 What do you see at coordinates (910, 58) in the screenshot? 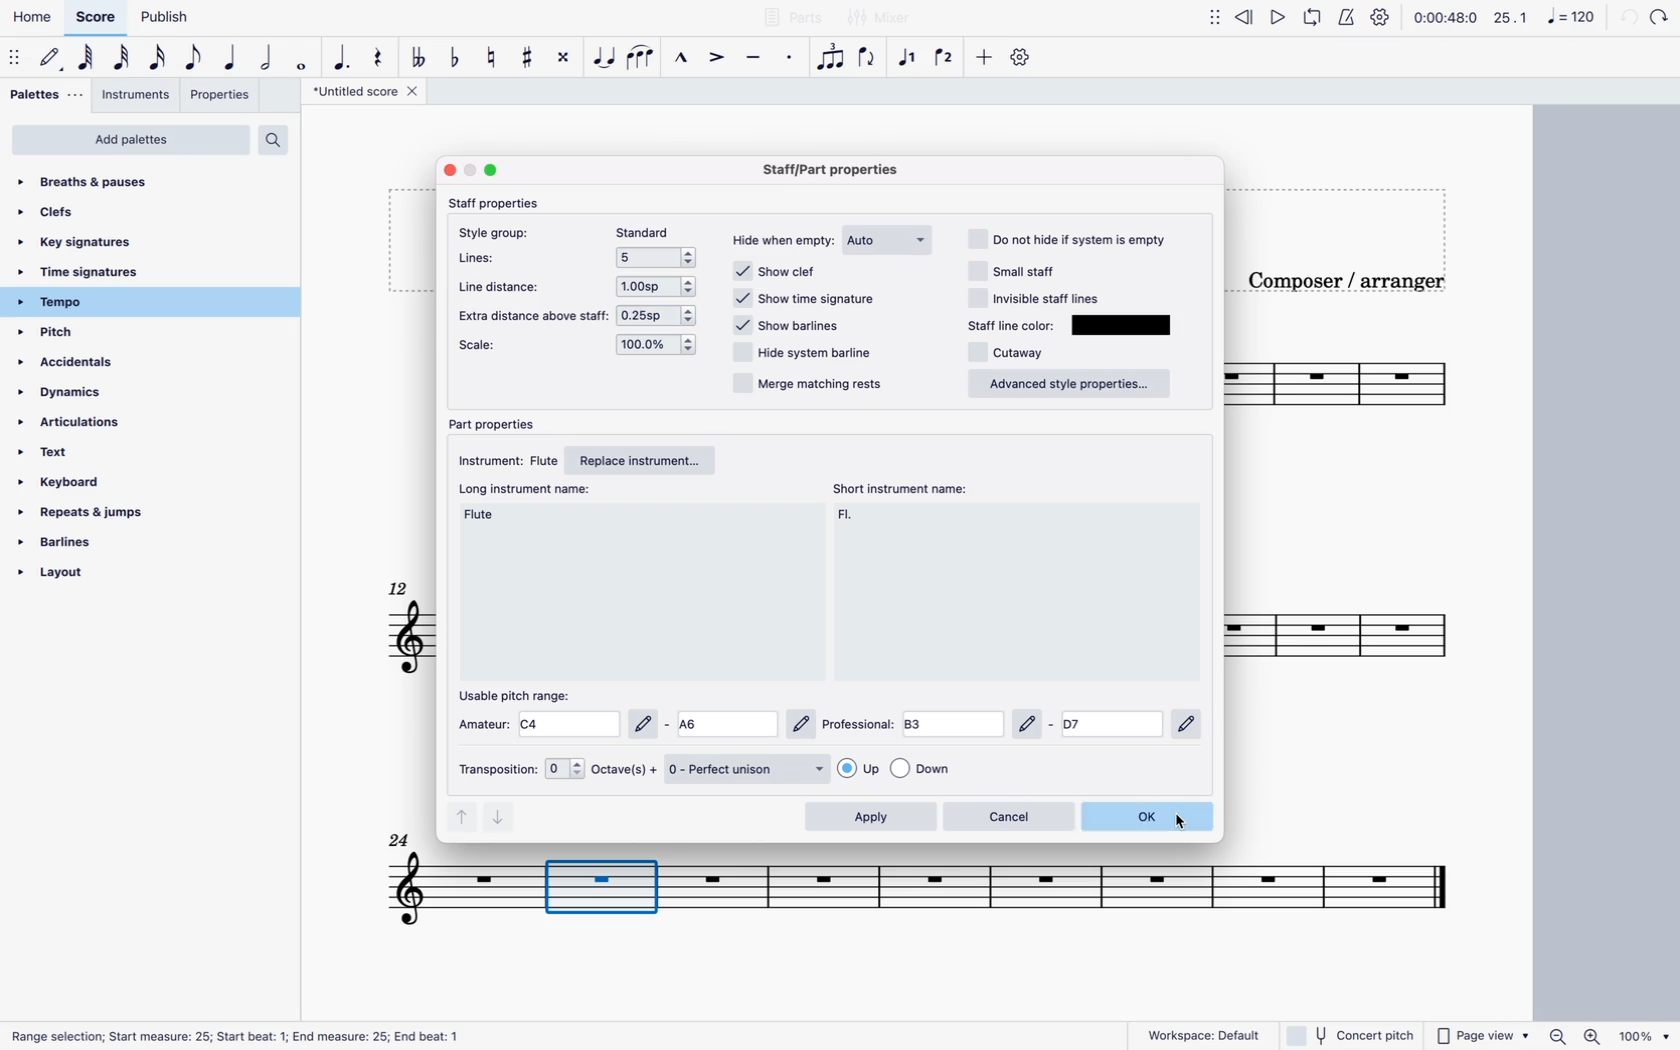
I see `selected voice 1` at bounding box center [910, 58].